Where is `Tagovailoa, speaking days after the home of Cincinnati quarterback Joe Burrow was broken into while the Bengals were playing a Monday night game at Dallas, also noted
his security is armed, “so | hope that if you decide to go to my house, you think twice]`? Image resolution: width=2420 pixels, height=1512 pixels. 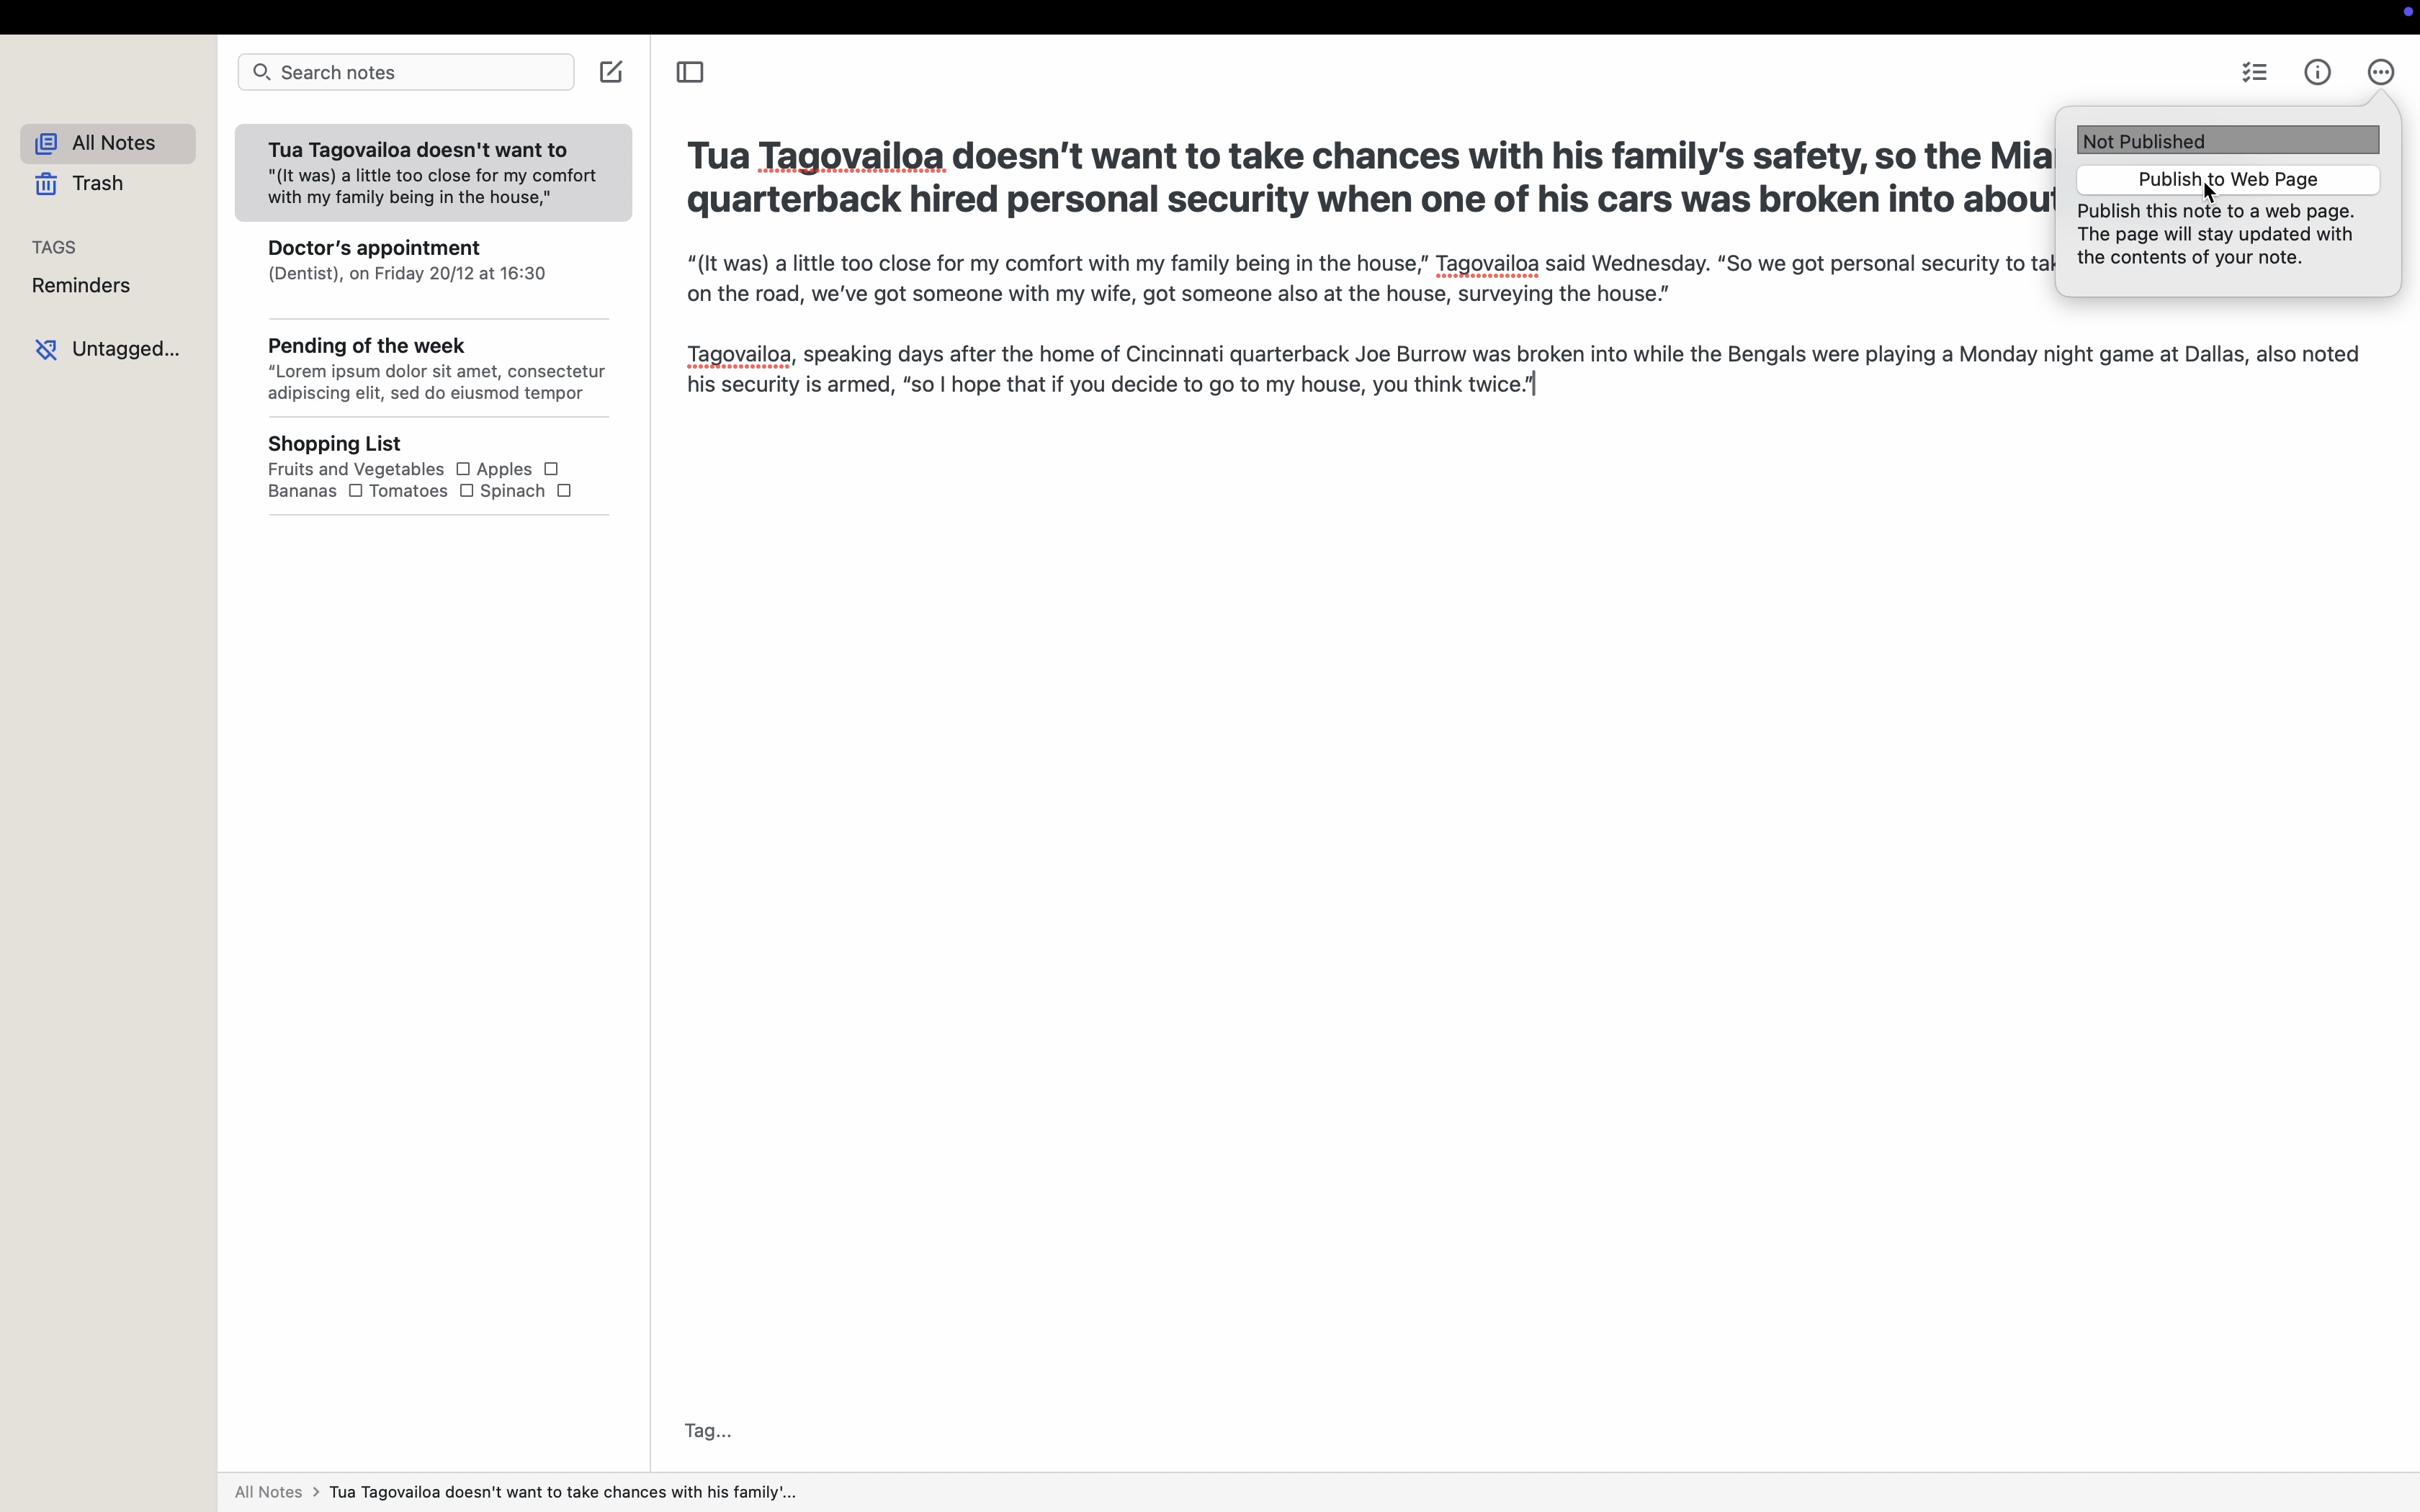
Tagovailoa, speaking days after the home of Cincinnati quarterback Joe Burrow was broken into while the Bengals were playing a Monday night game at Dallas, also noted
his security is armed, “so | hope that if you decide to go to my house, you think twice] is located at coordinates (1522, 373).